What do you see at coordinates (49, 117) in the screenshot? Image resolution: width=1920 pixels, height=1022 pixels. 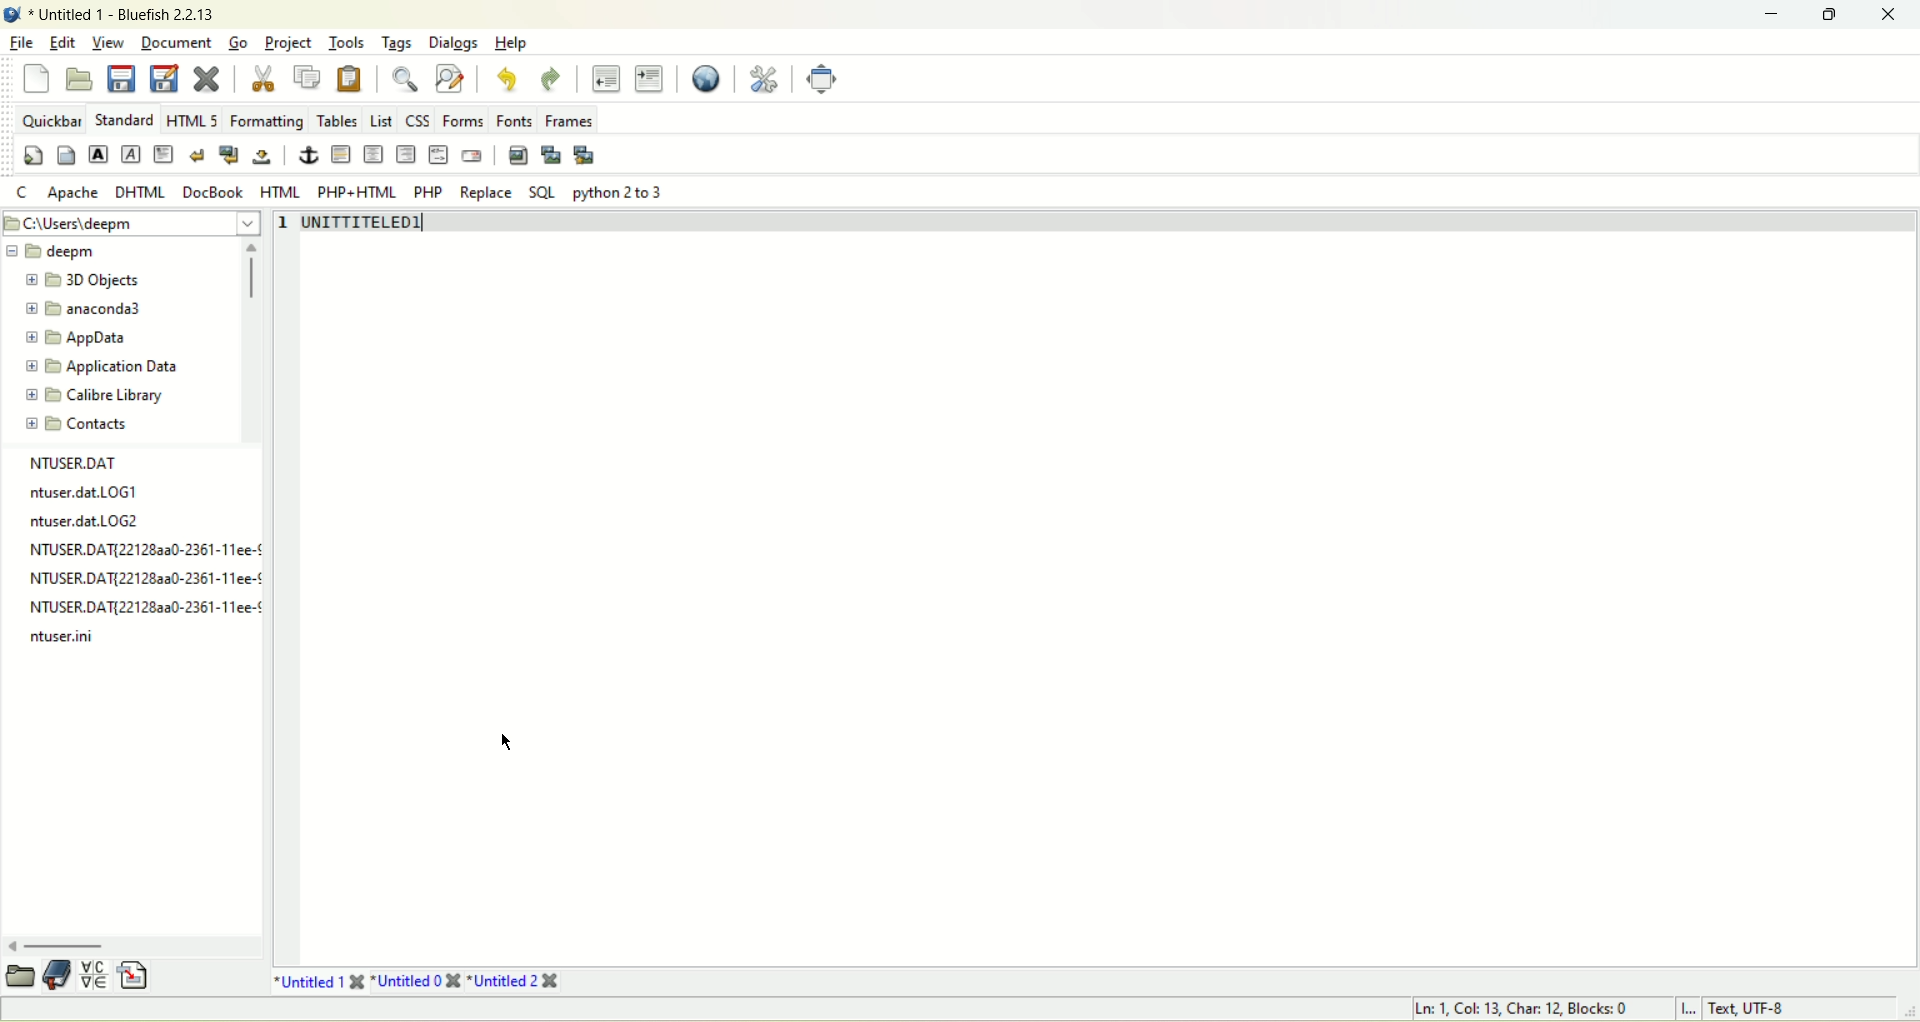 I see `quickbar` at bounding box center [49, 117].